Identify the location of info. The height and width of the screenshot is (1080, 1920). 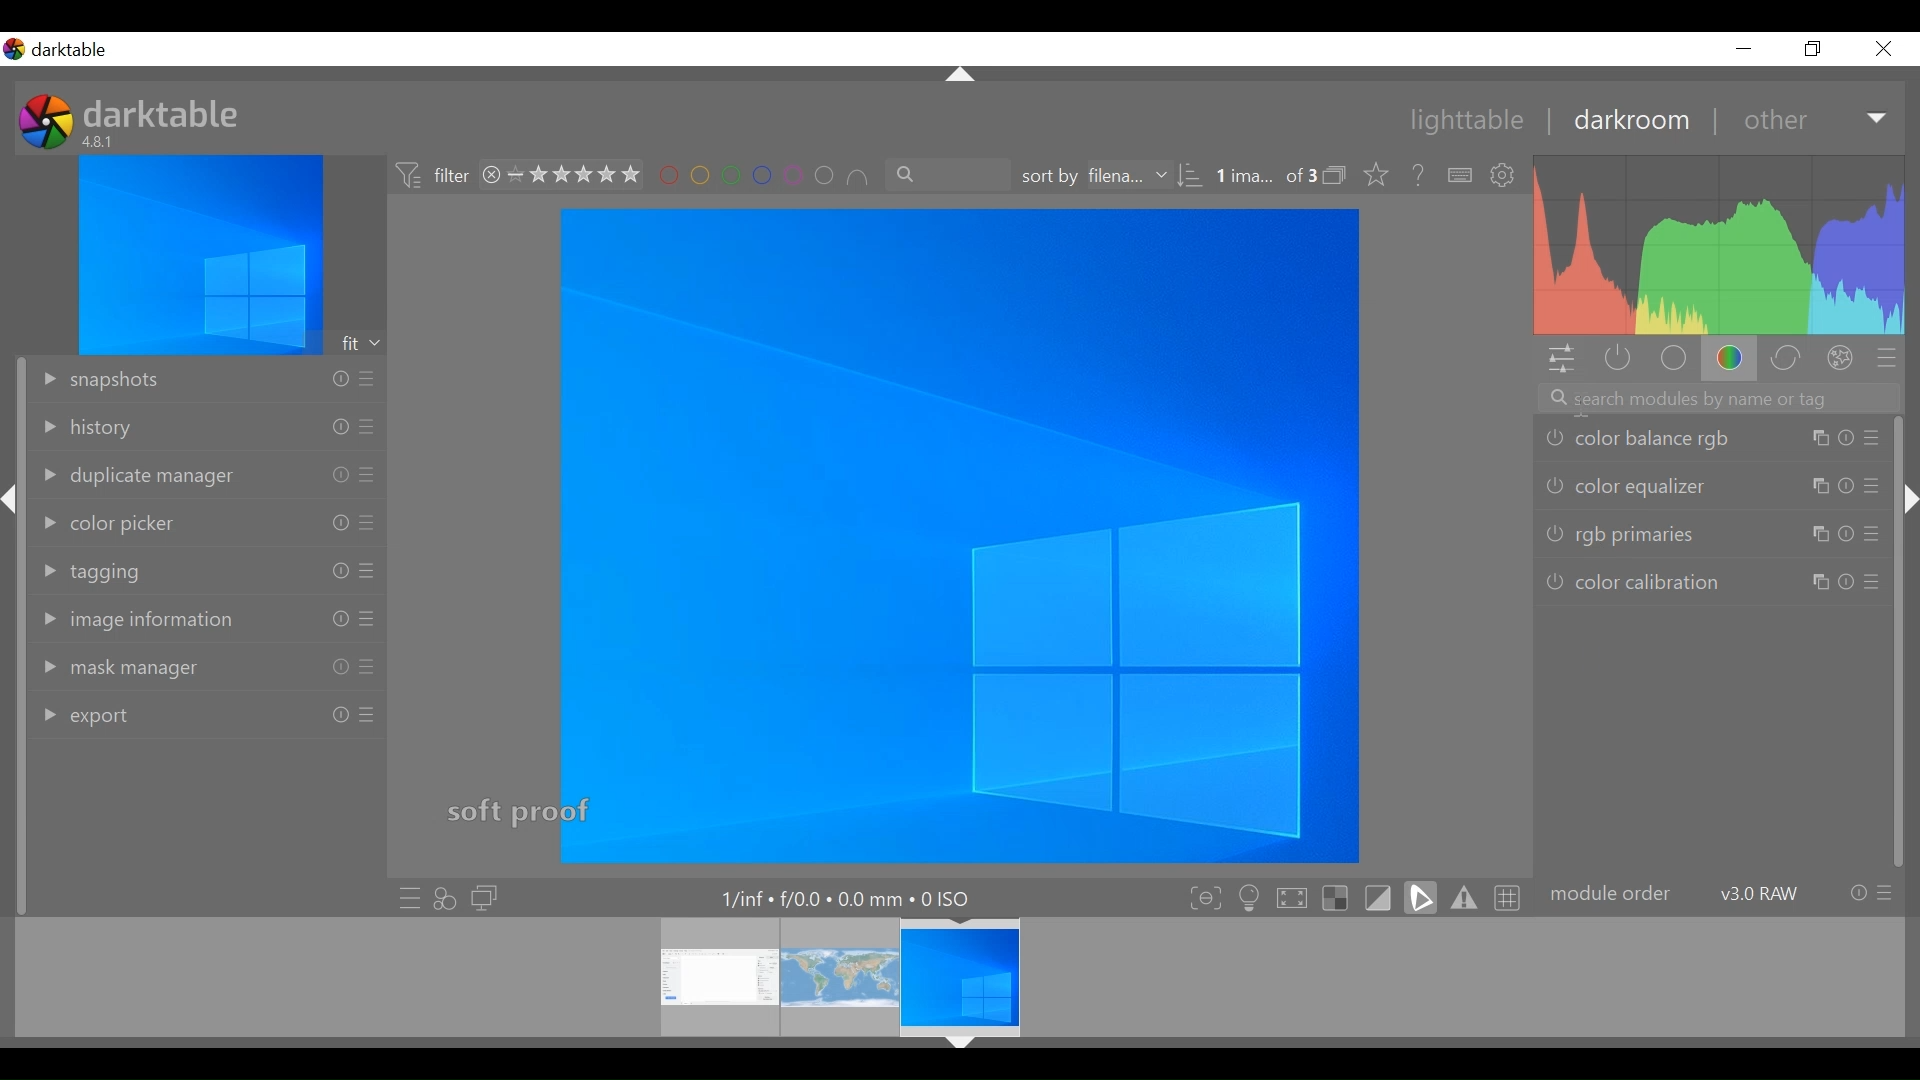
(1844, 535).